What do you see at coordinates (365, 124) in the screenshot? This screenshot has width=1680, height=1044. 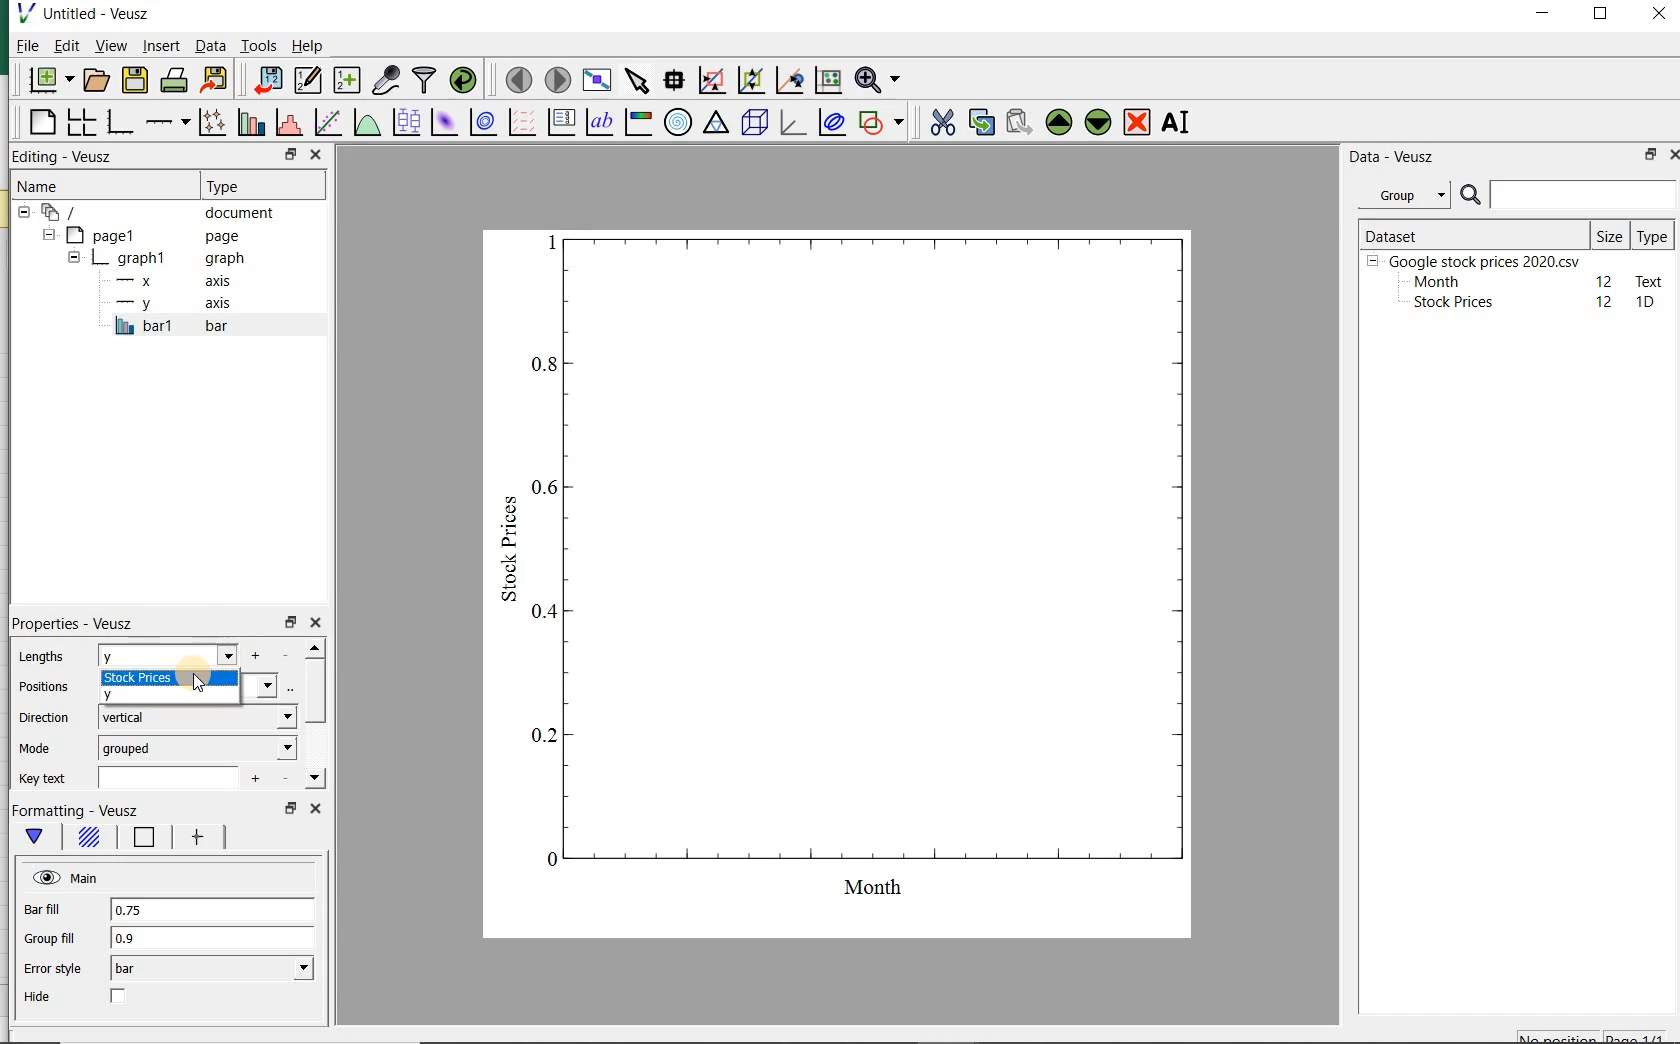 I see `plot a function` at bounding box center [365, 124].